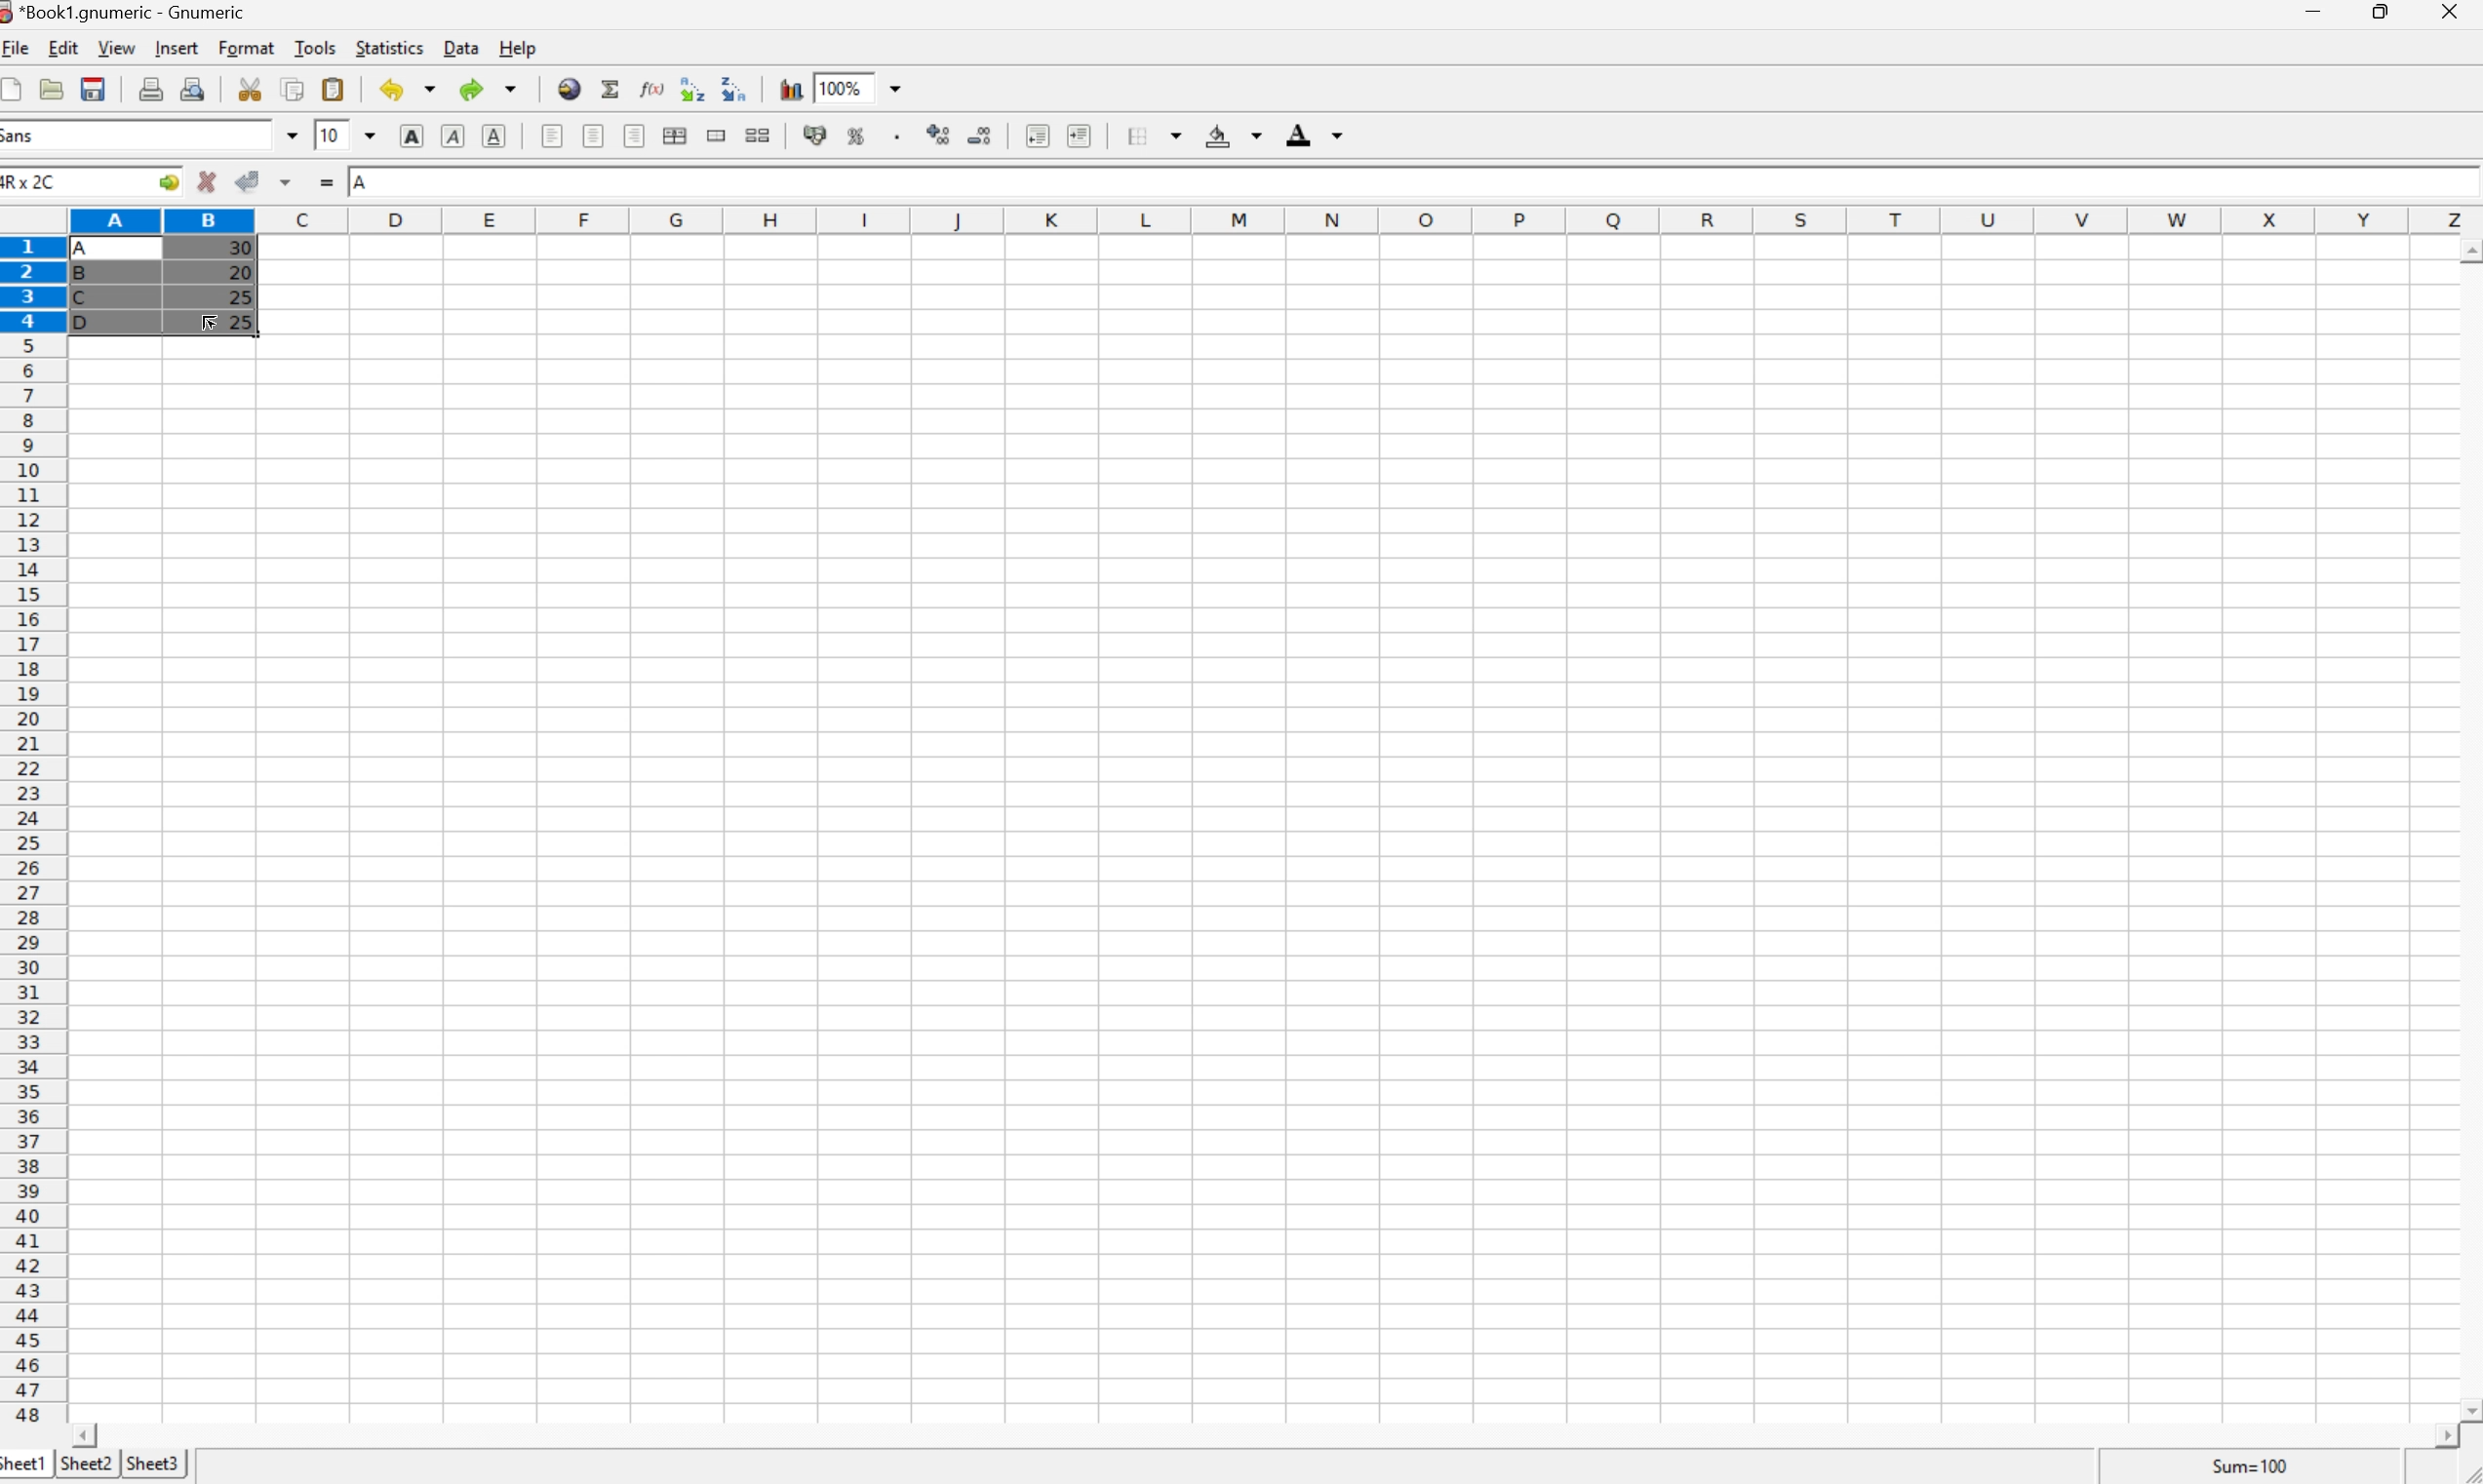  Describe the element at coordinates (207, 180) in the screenshot. I see `Cancel changes` at that location.